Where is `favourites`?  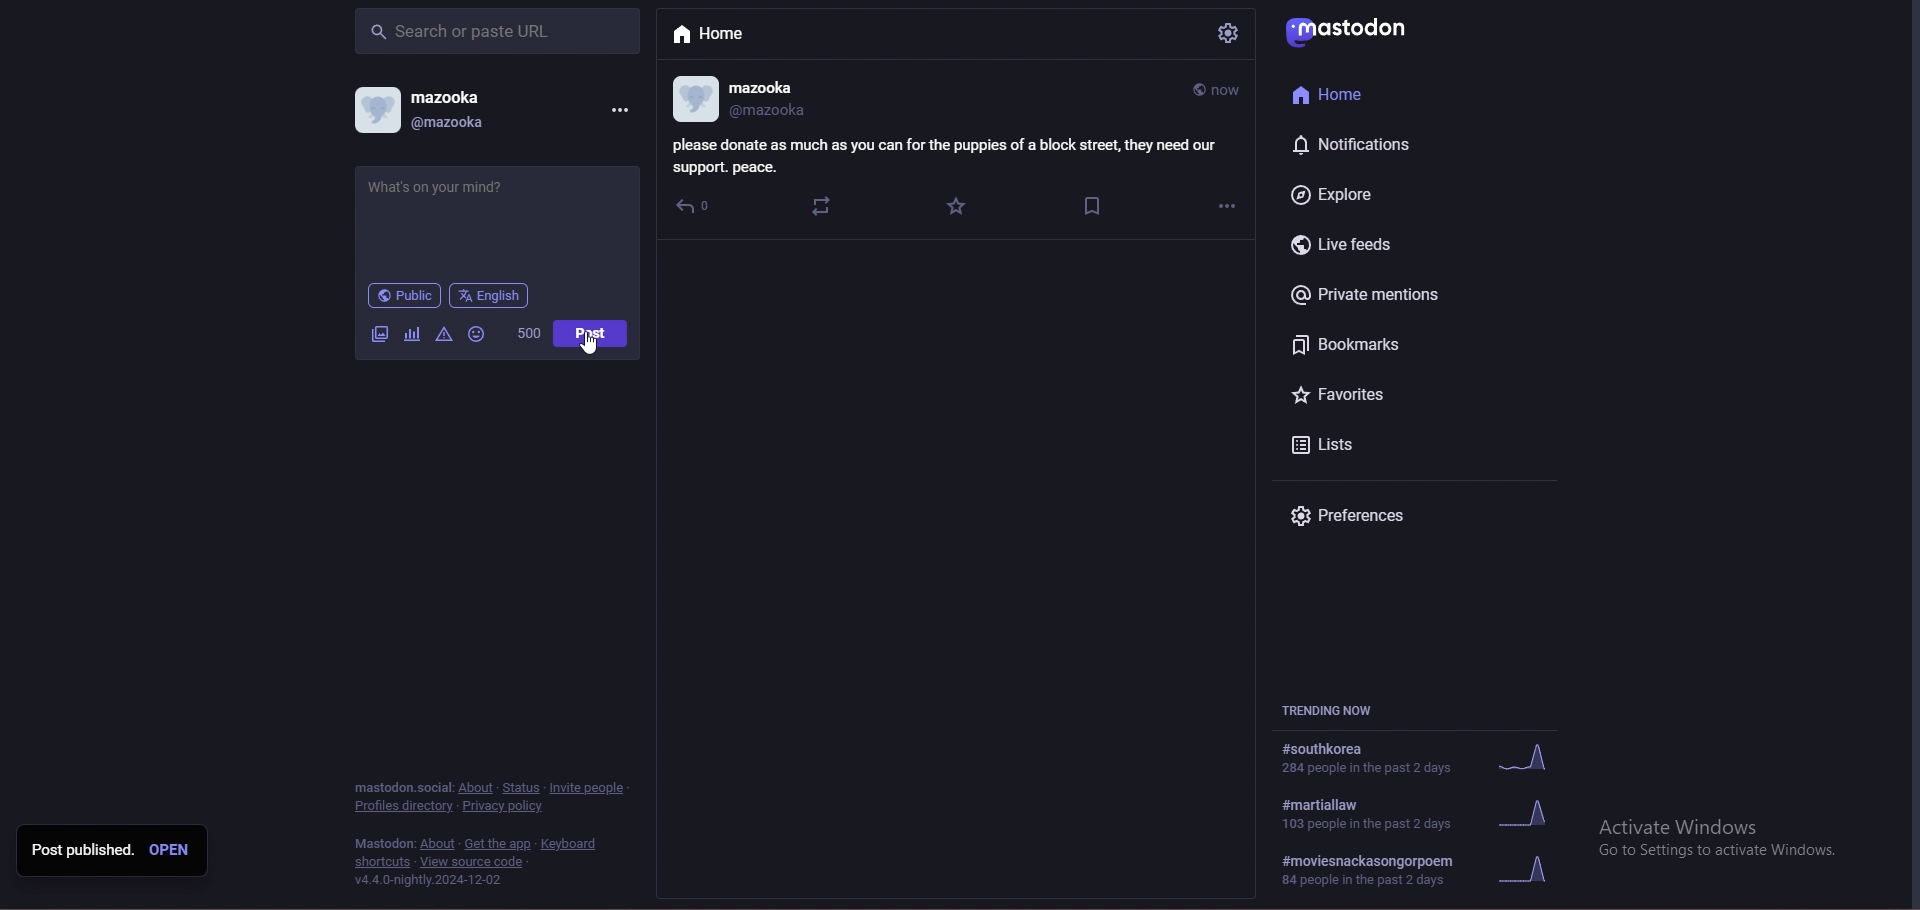 favourites is located at coordinates (1389, 393).